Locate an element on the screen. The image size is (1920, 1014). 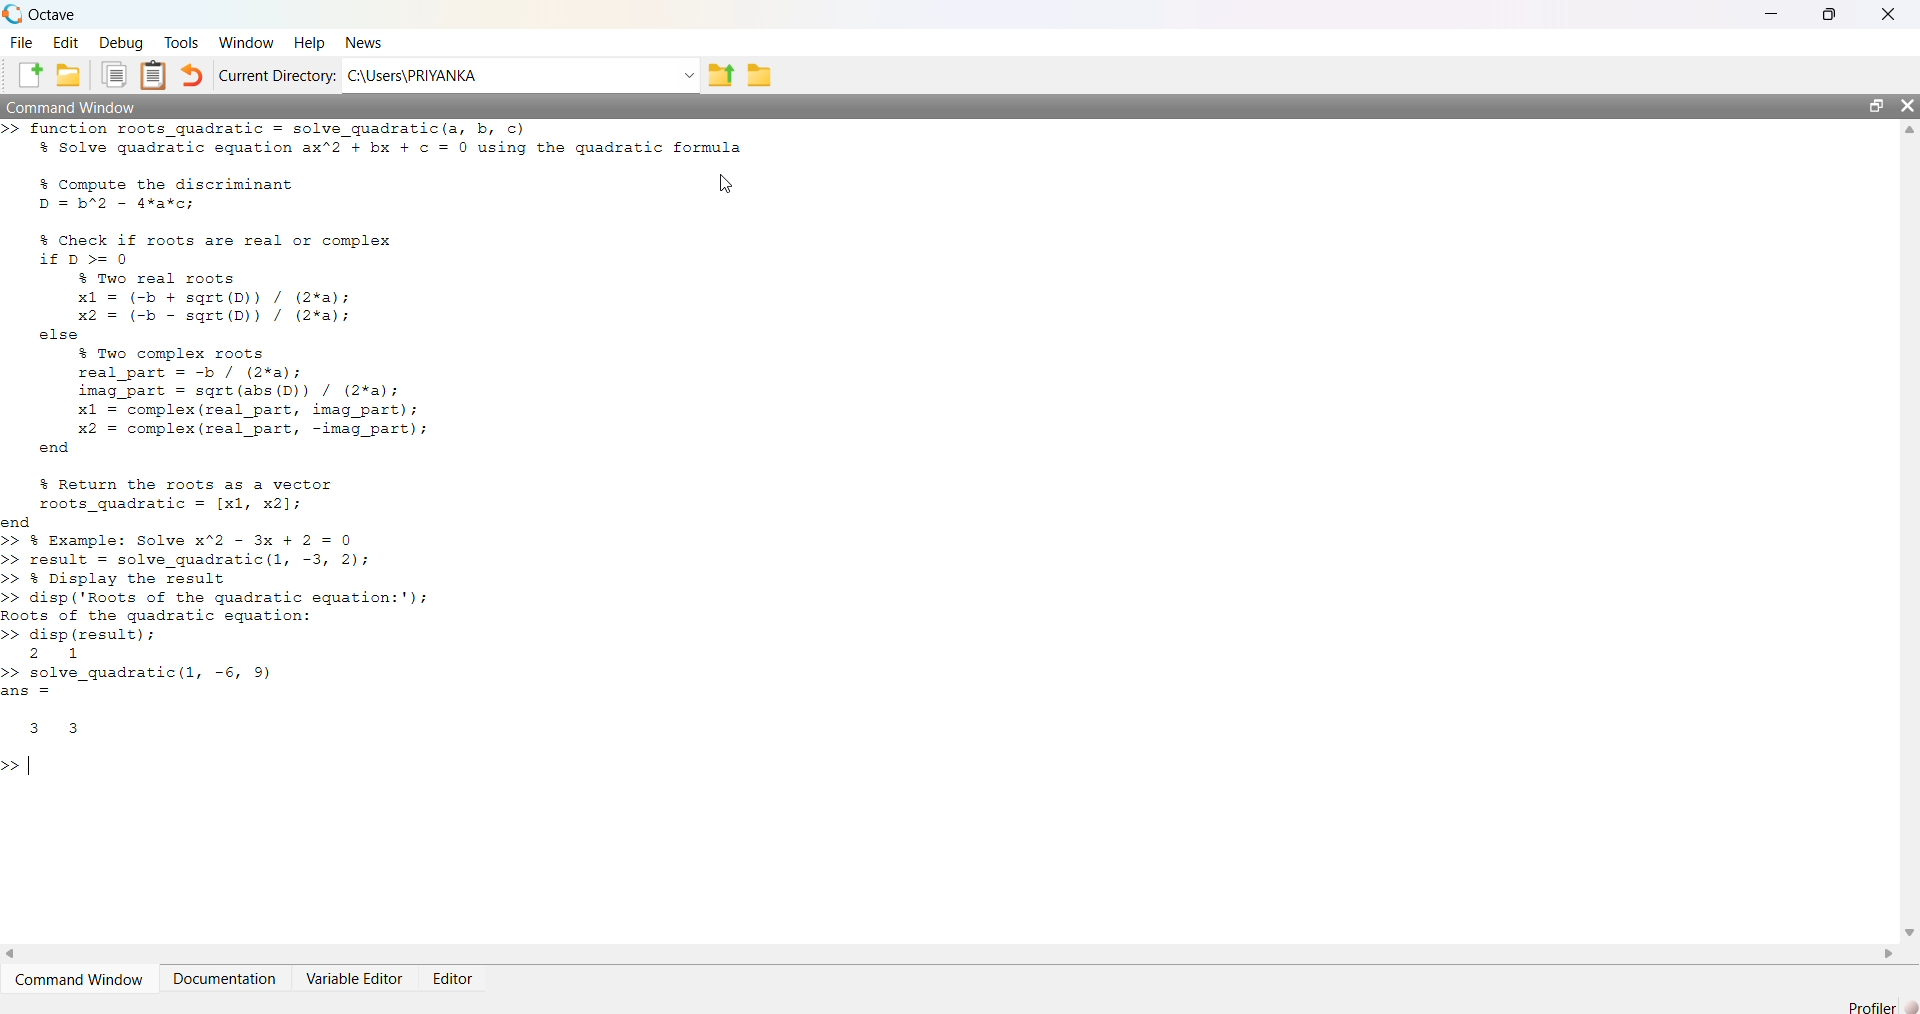
Dropdown is located at coordinates (688, 75).